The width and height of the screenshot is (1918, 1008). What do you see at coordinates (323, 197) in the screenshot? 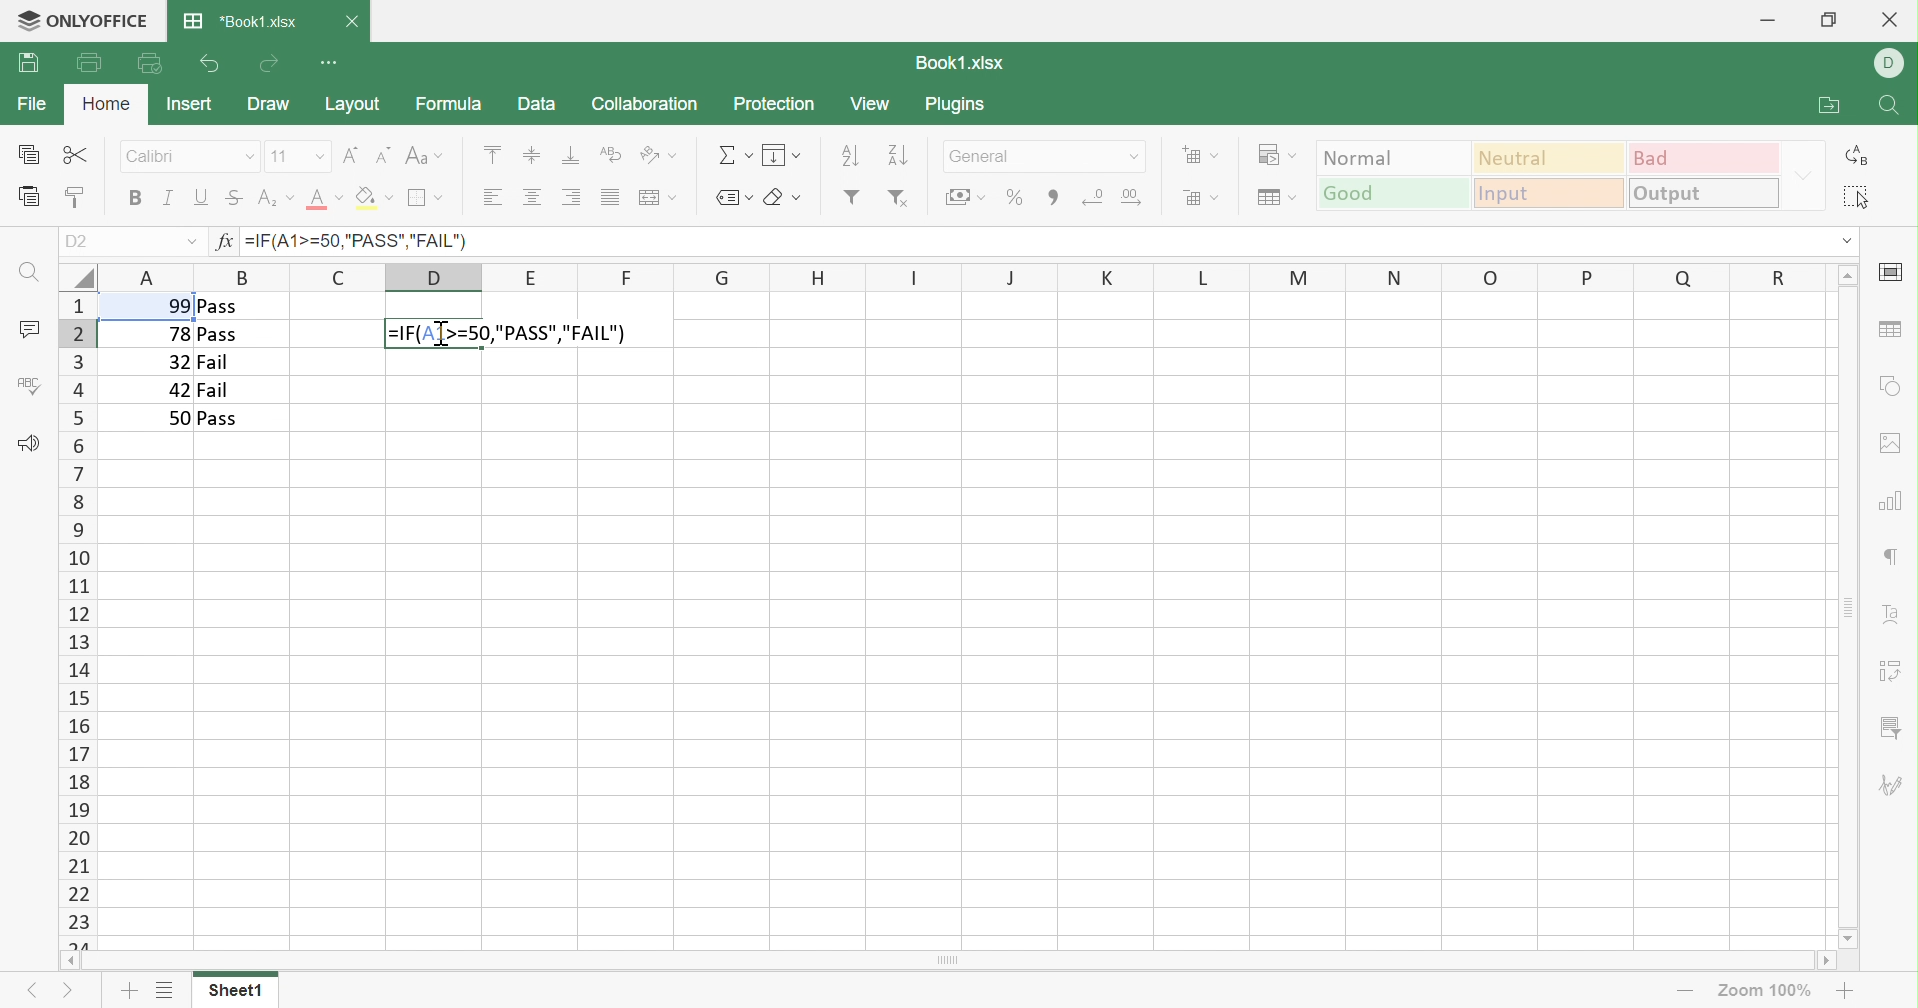
I see `Font color` at bounding box center [323, 197].